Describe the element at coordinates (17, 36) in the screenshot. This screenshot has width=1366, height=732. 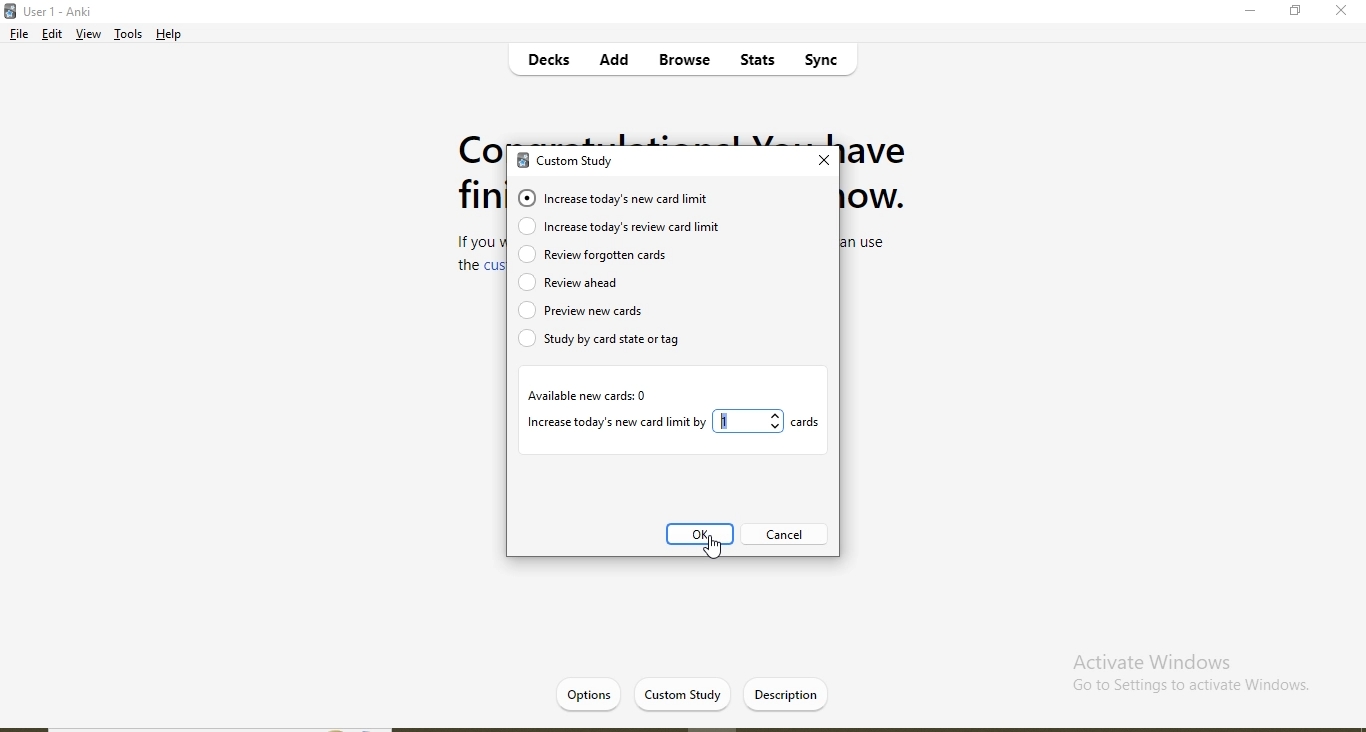
I see `file` at that location.